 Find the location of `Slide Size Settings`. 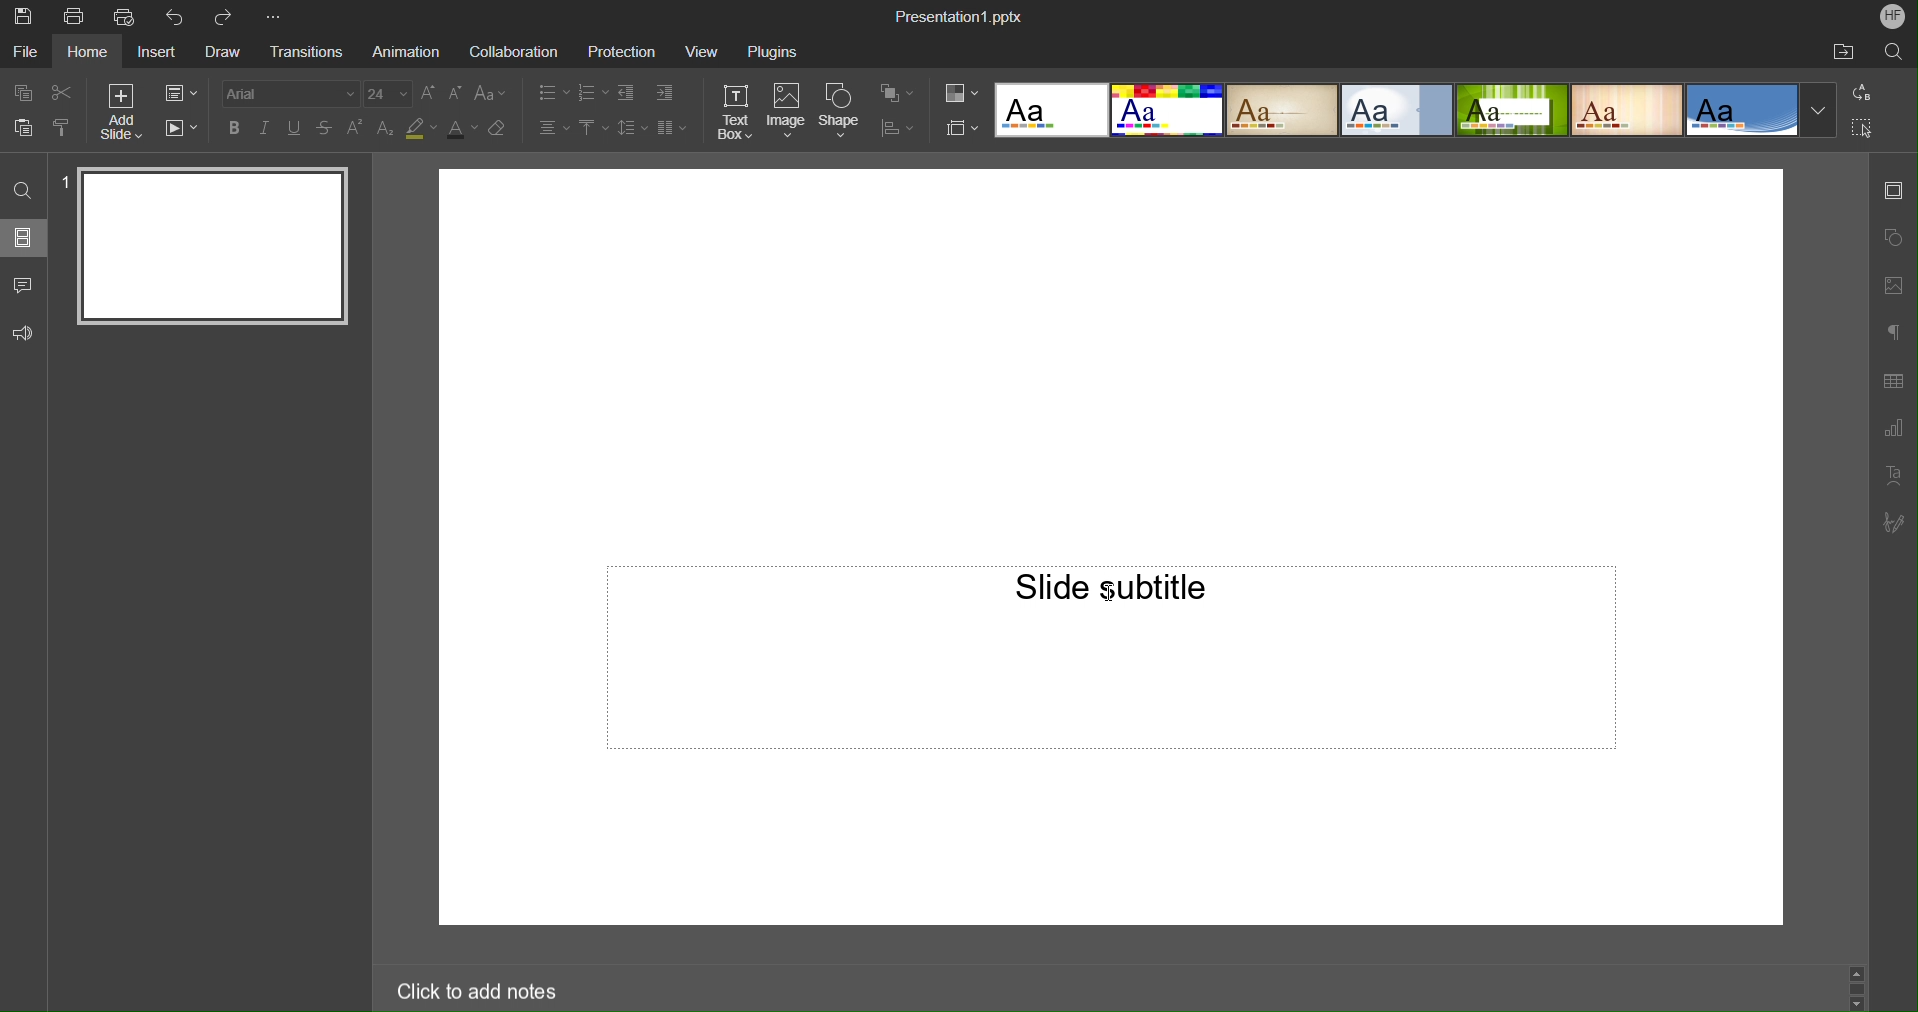

Slide Size Settings is located at coordinates (961, 127).